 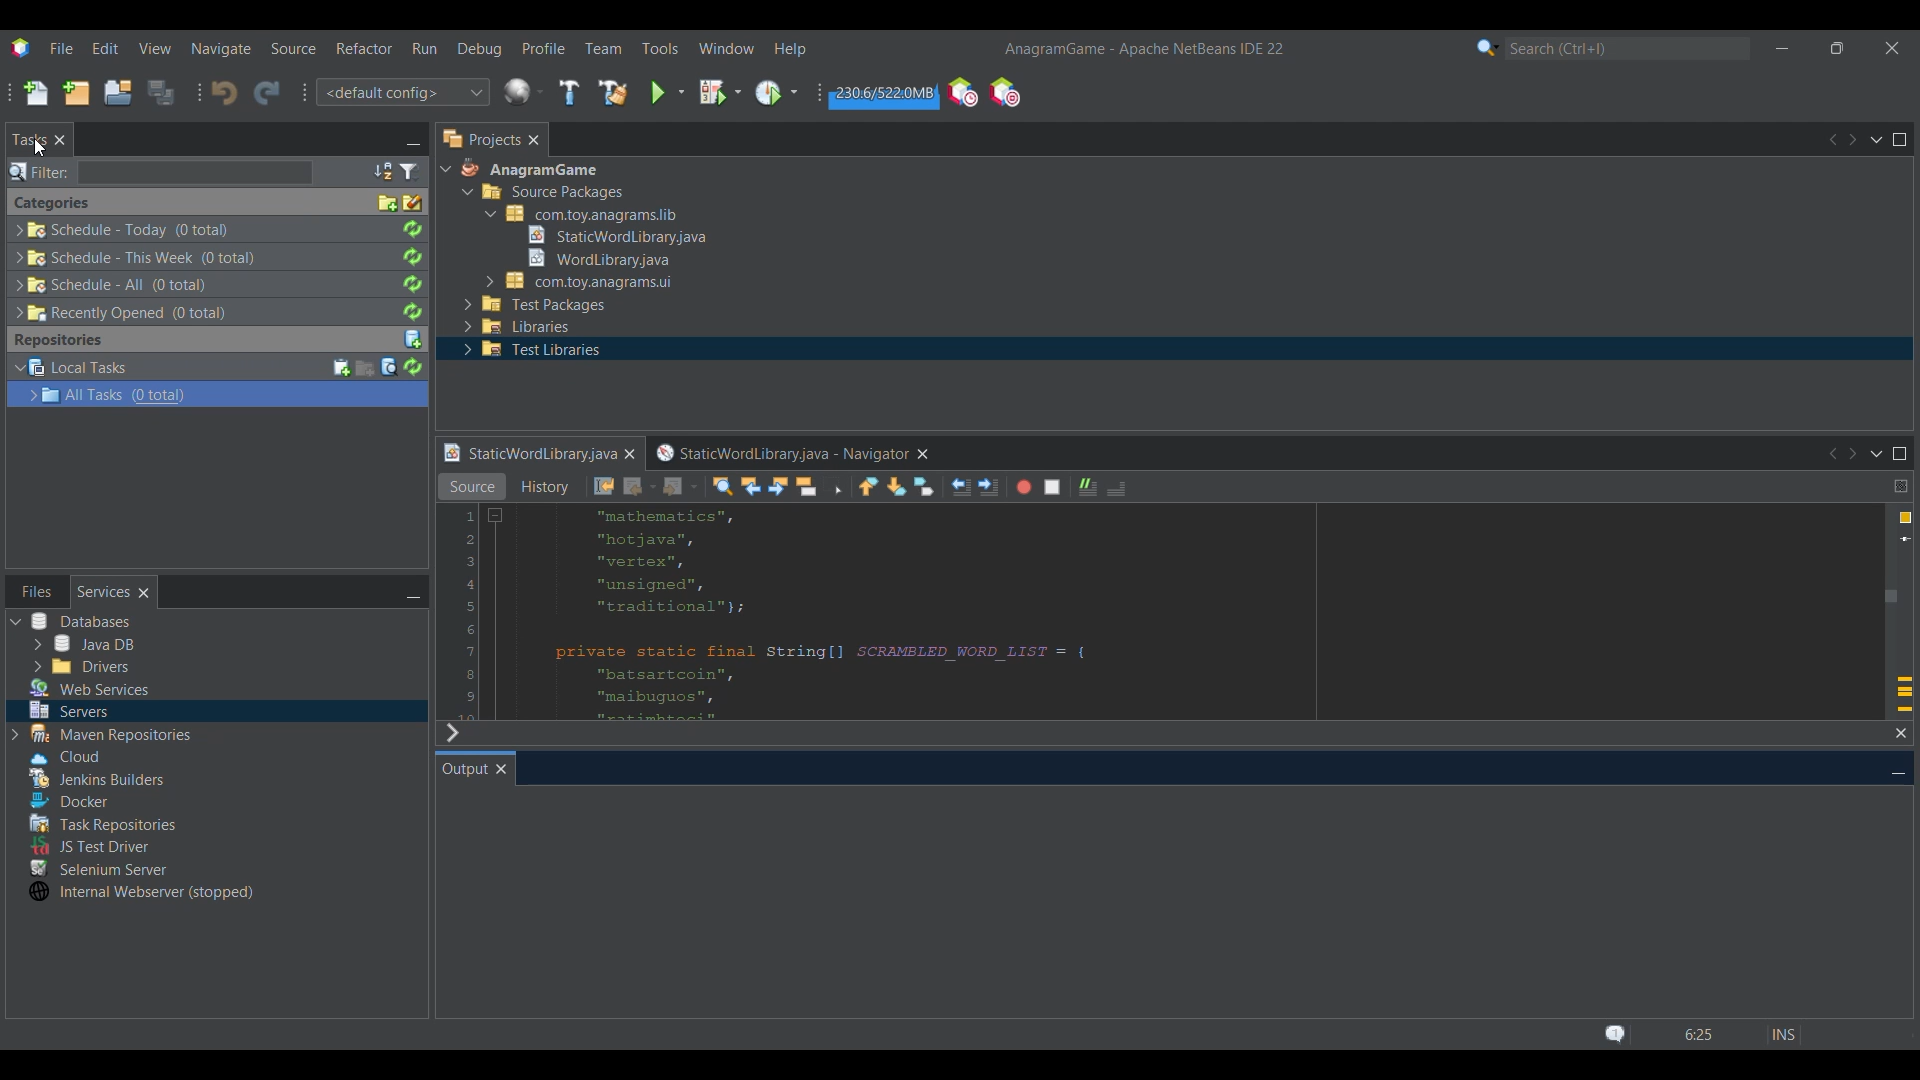 What do you see at coordinates (833, 486) in the screenshot?
I see `Toggle rectangular selection` at bounding box center [833, 486].